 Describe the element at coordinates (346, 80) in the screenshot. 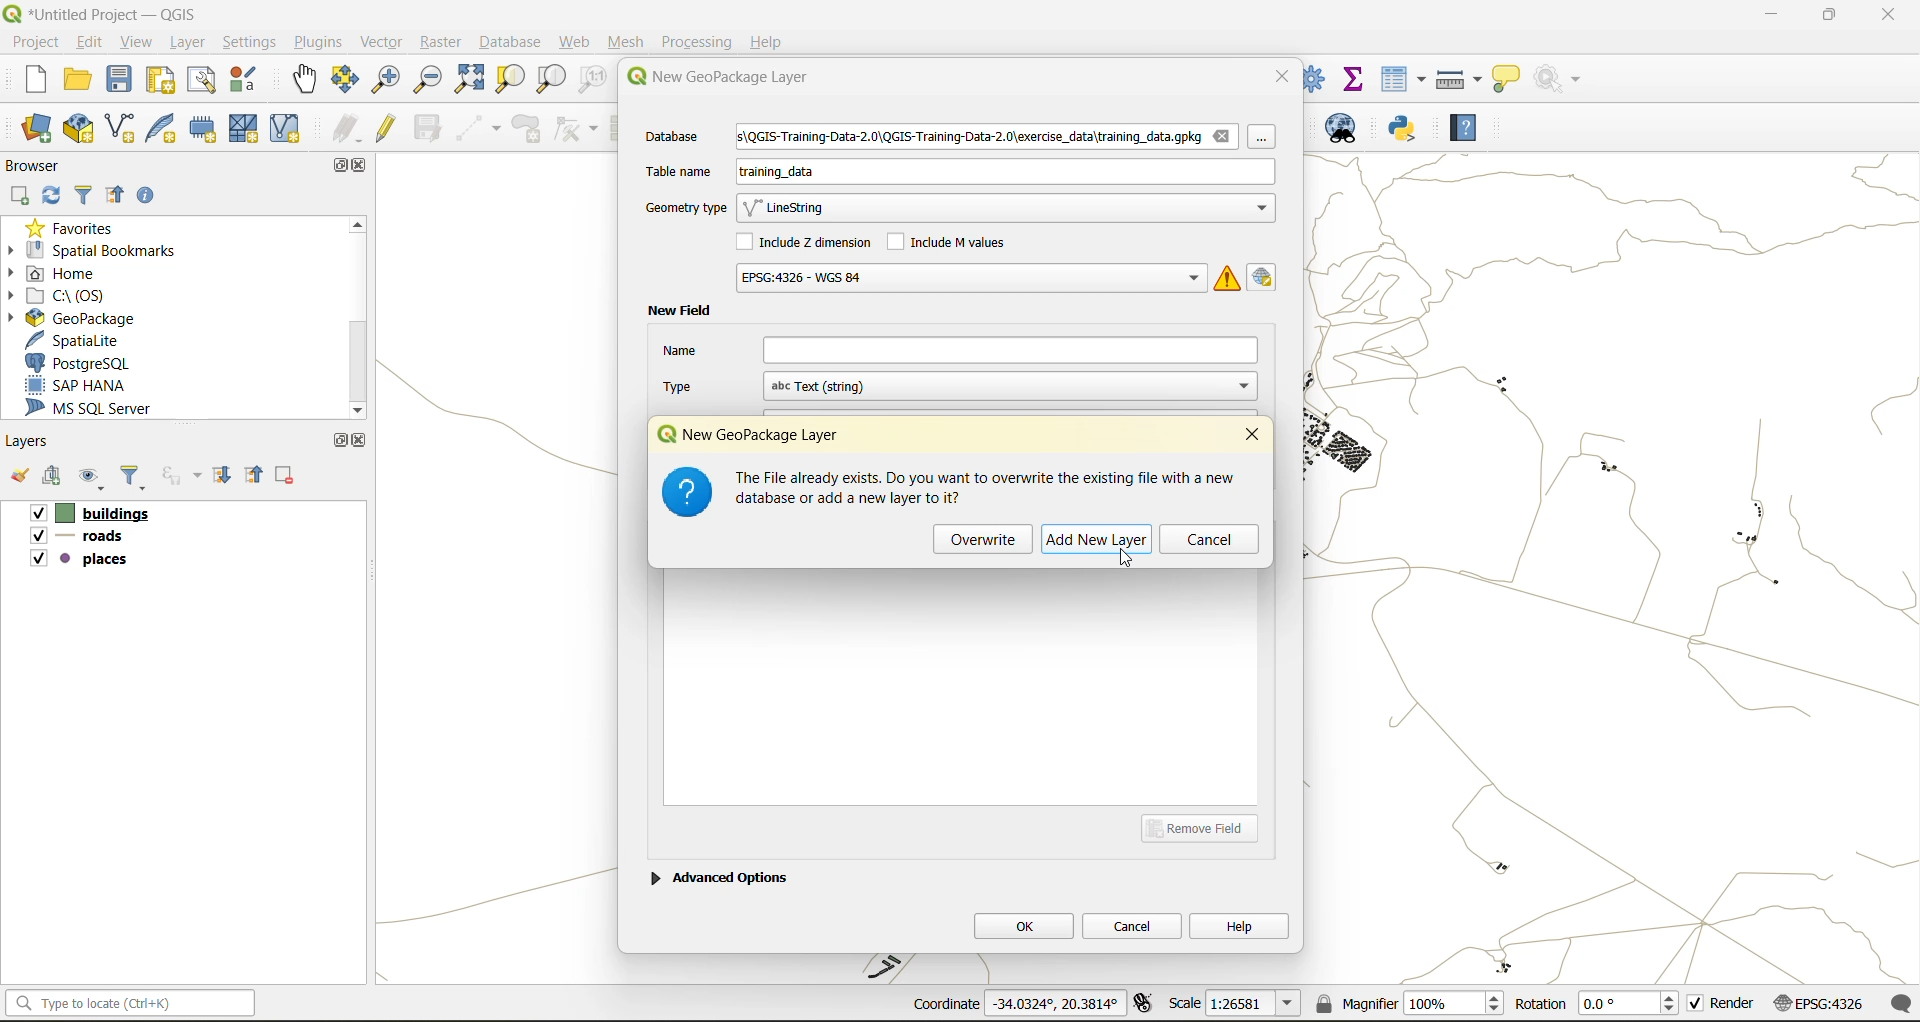

I see `pan selection` at that location.